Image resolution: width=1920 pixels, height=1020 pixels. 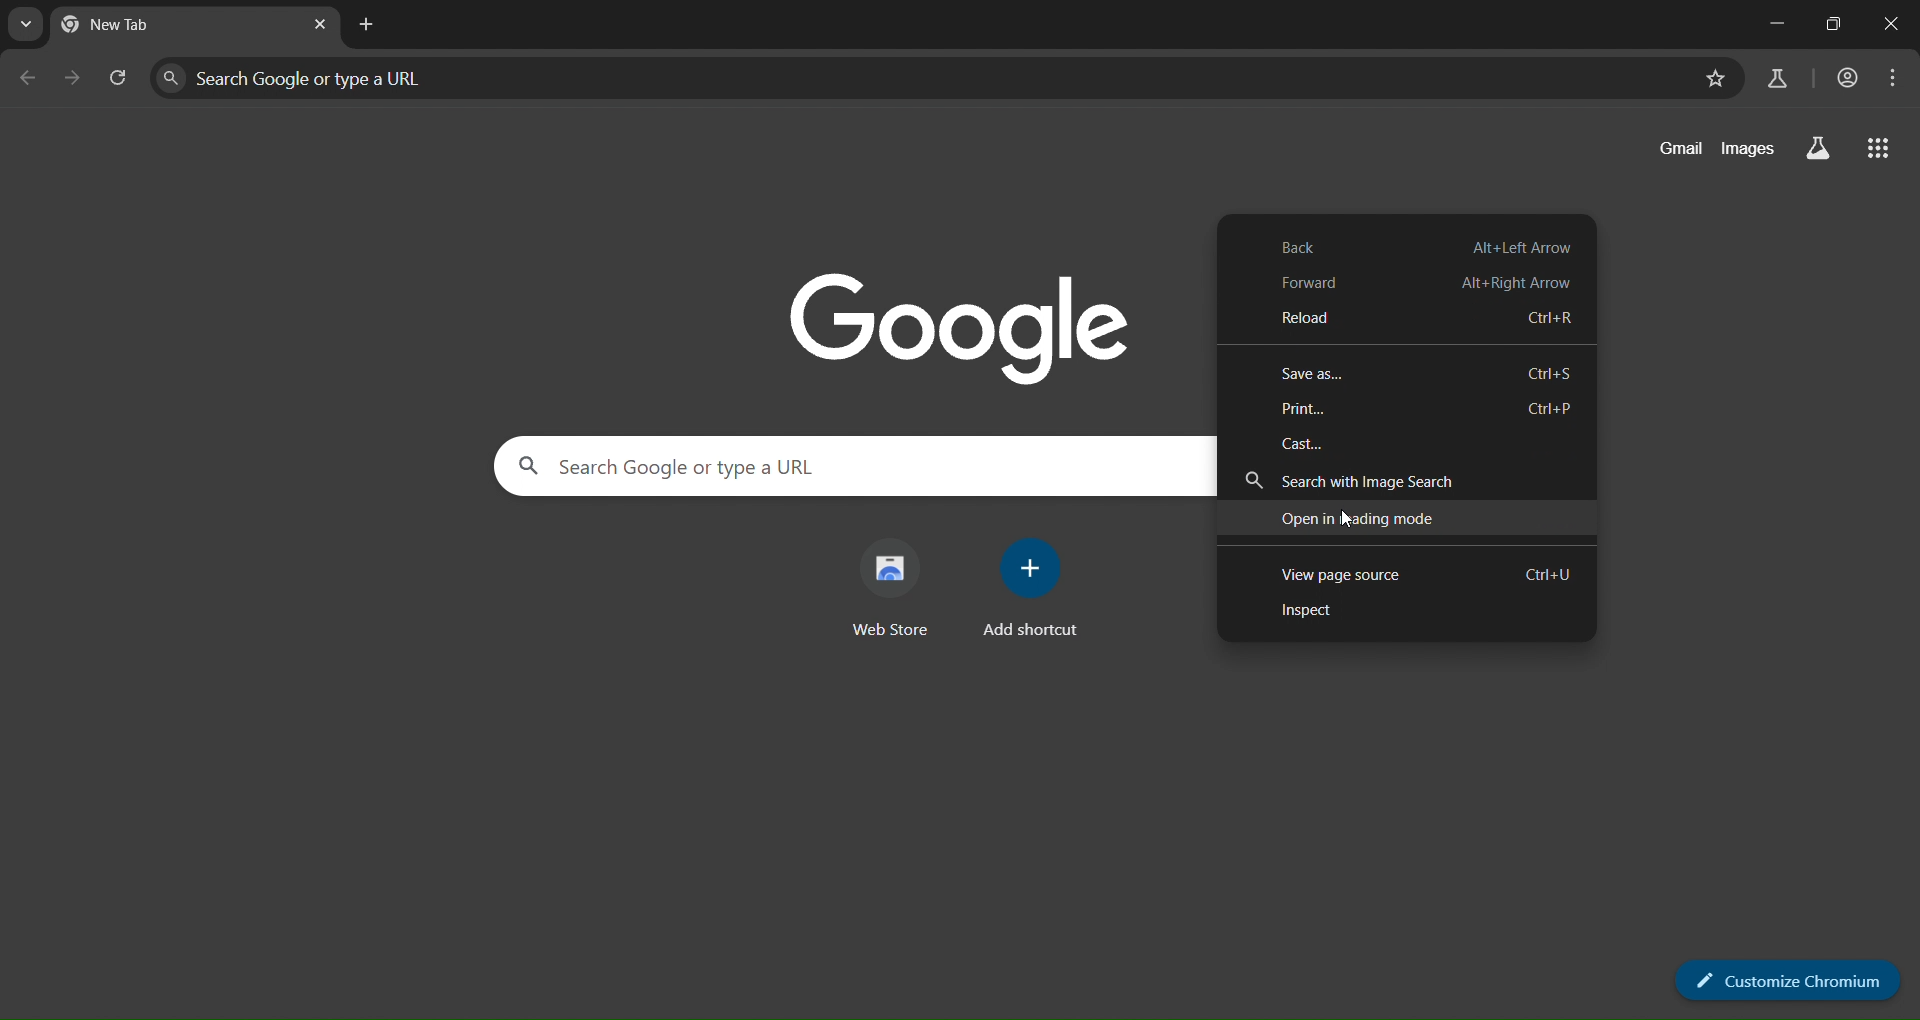 I want to click on view page source, so click(x=1411, y=574).